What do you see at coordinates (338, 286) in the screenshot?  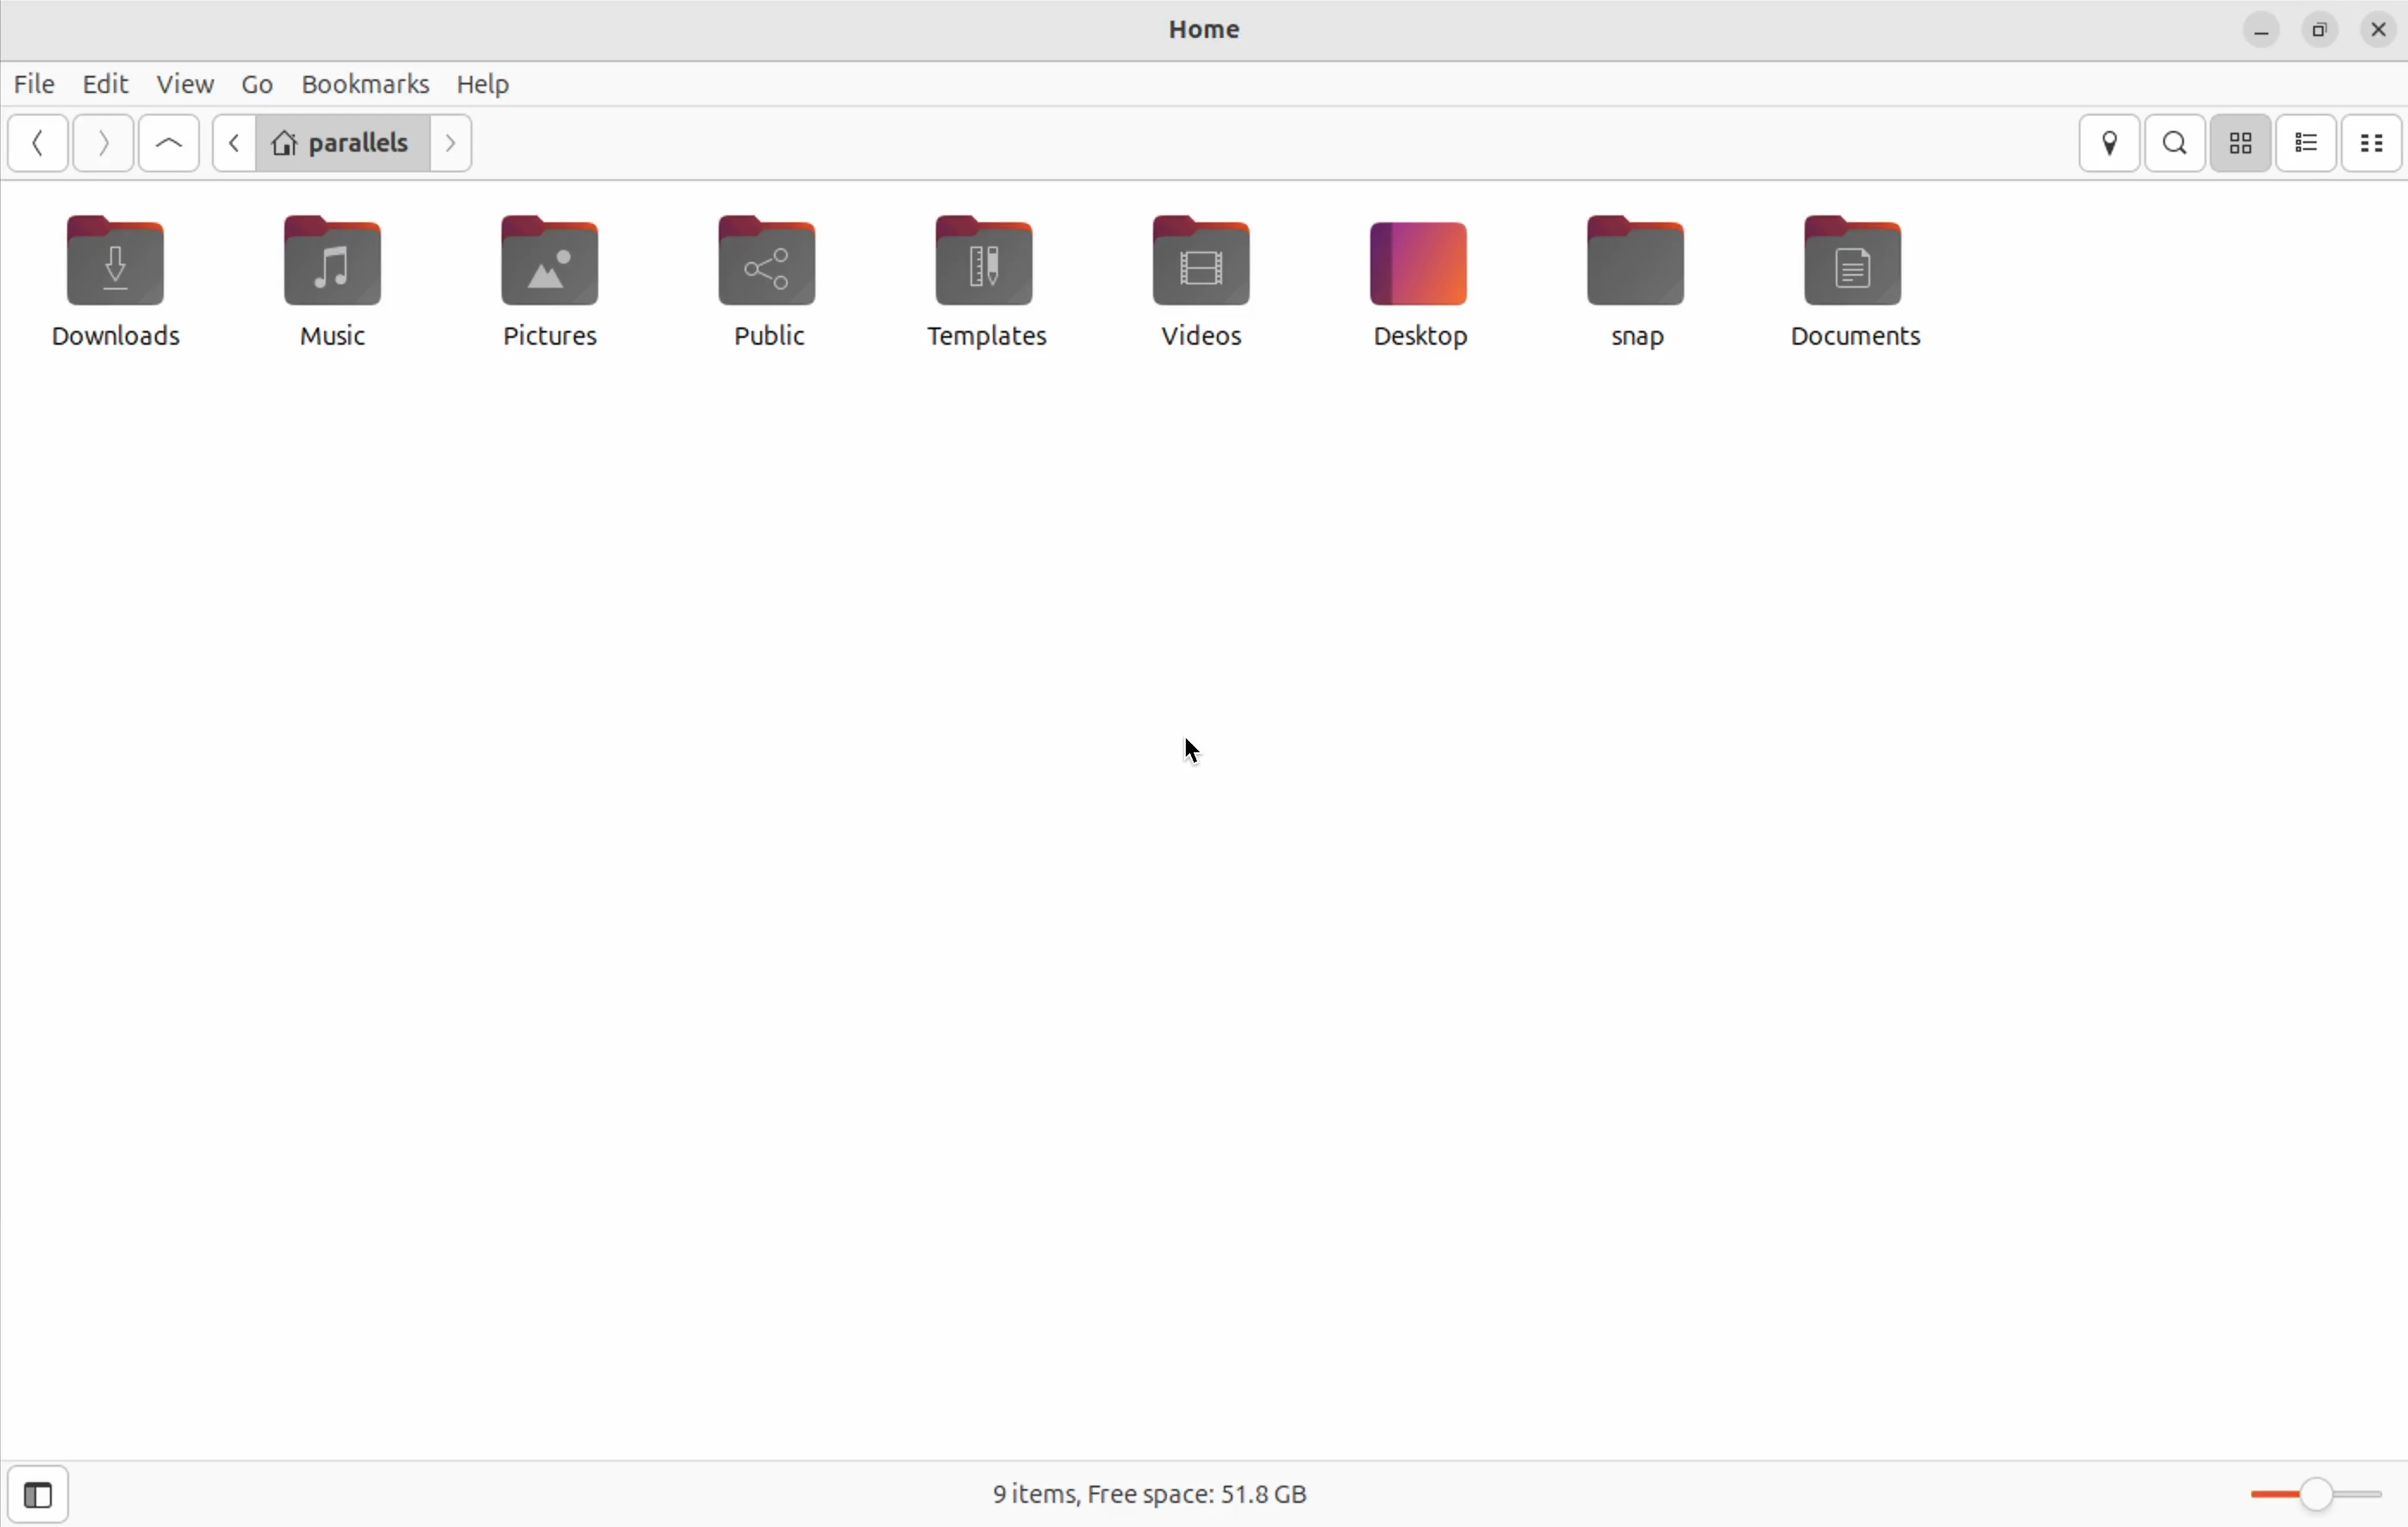 I see `Music` at bounding box center [338, 286].